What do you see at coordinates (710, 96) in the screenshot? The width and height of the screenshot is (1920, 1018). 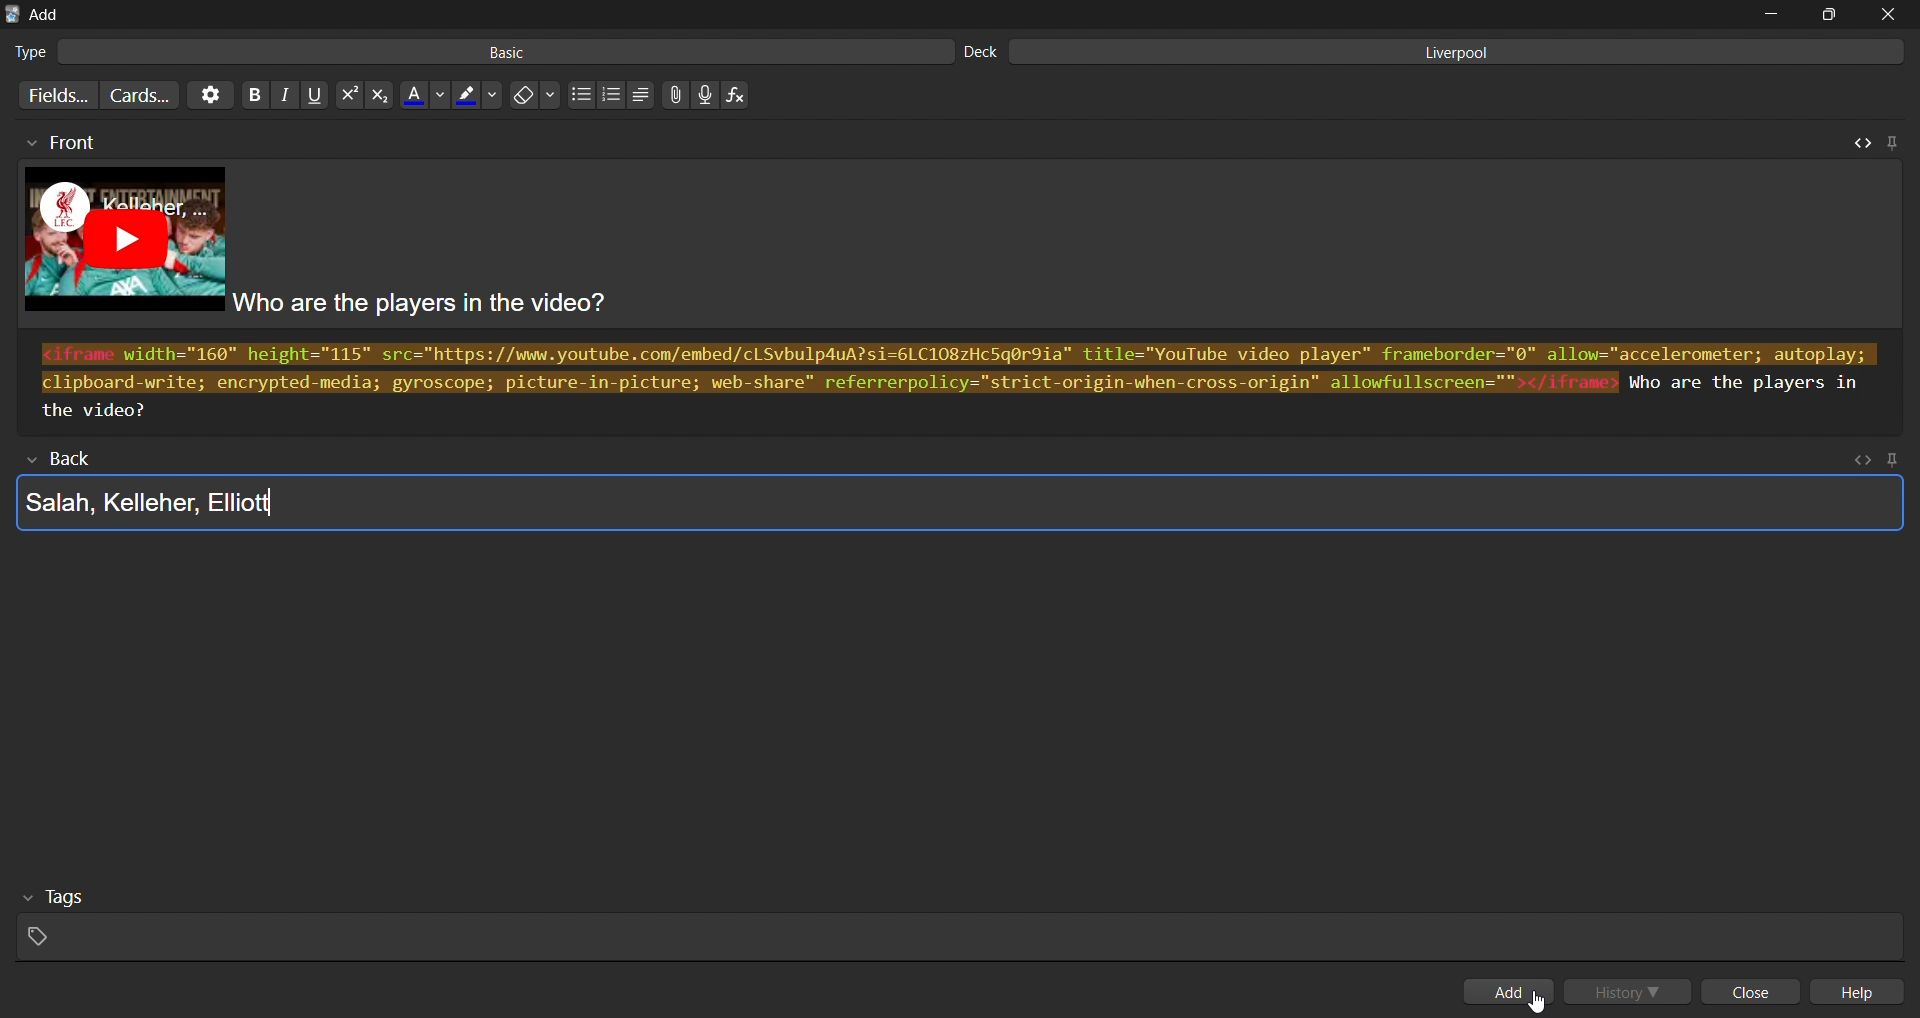 I see `record audio` at bounding box center [710, 96].